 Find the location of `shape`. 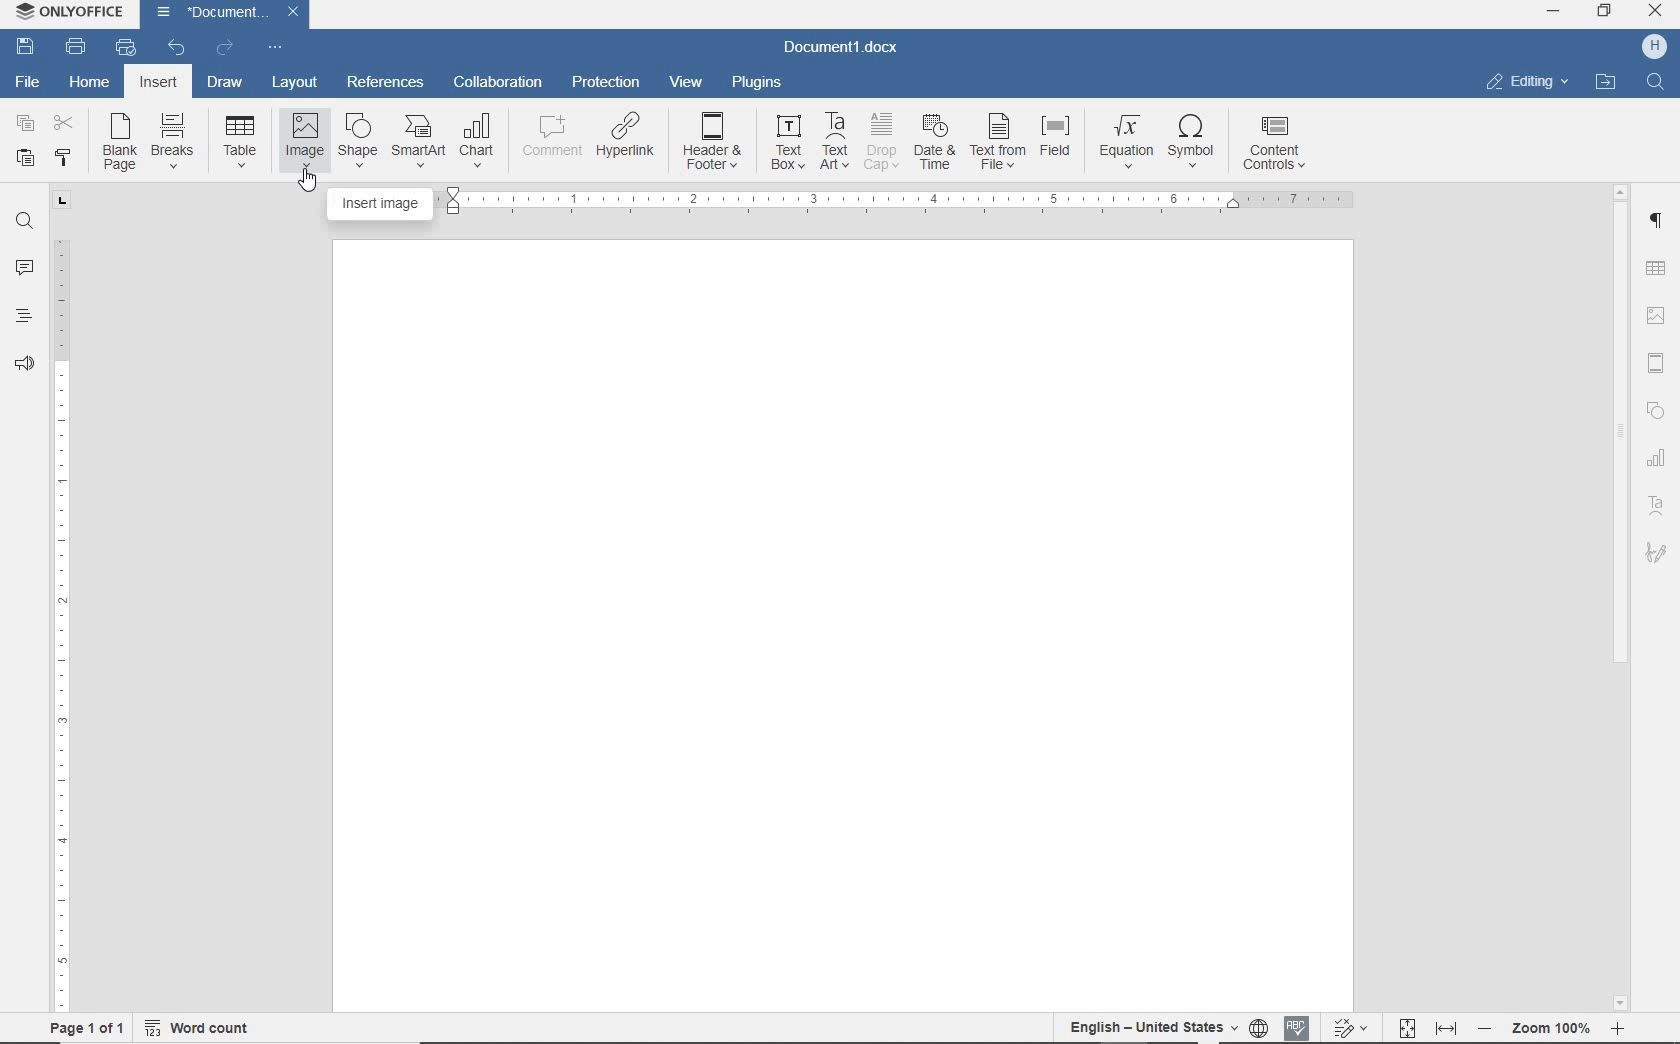

shape is located at coordinates (358, 139).